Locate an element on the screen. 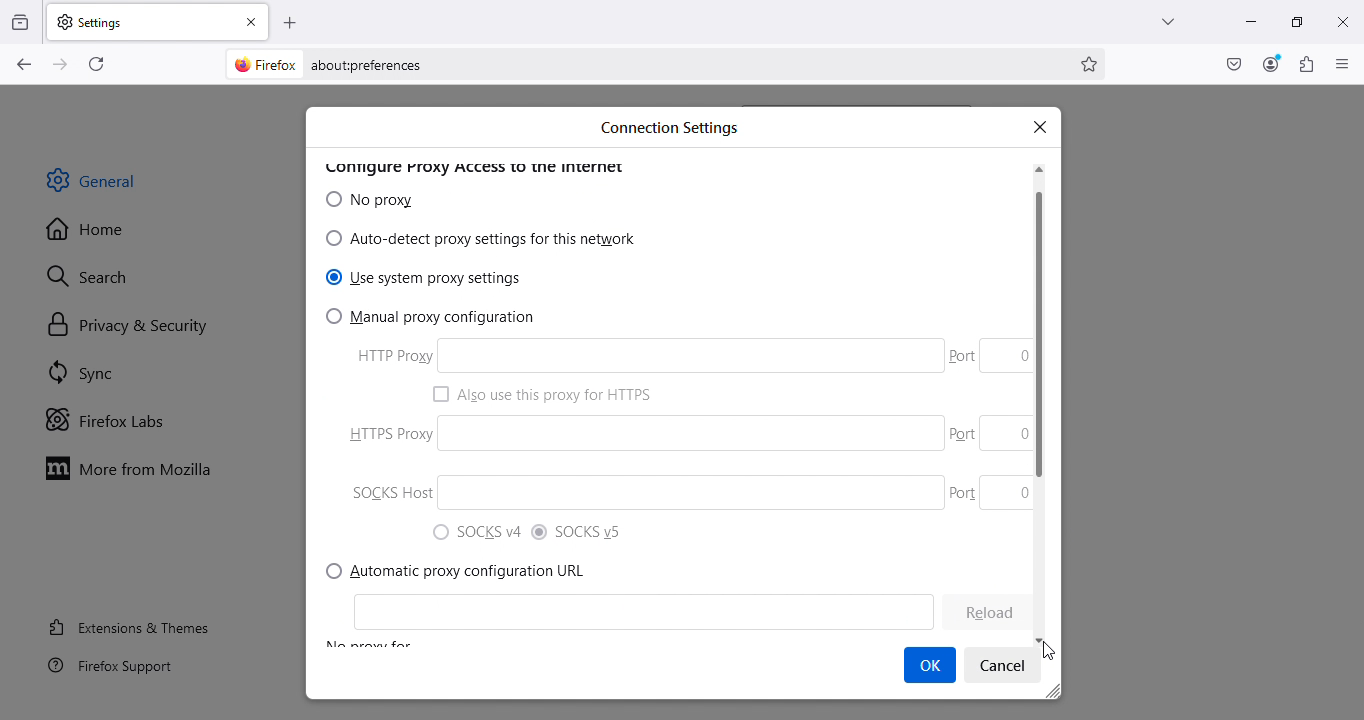 The height and width of the screenshot is (720, 1364). move down is located at coordinates (1355, 715).